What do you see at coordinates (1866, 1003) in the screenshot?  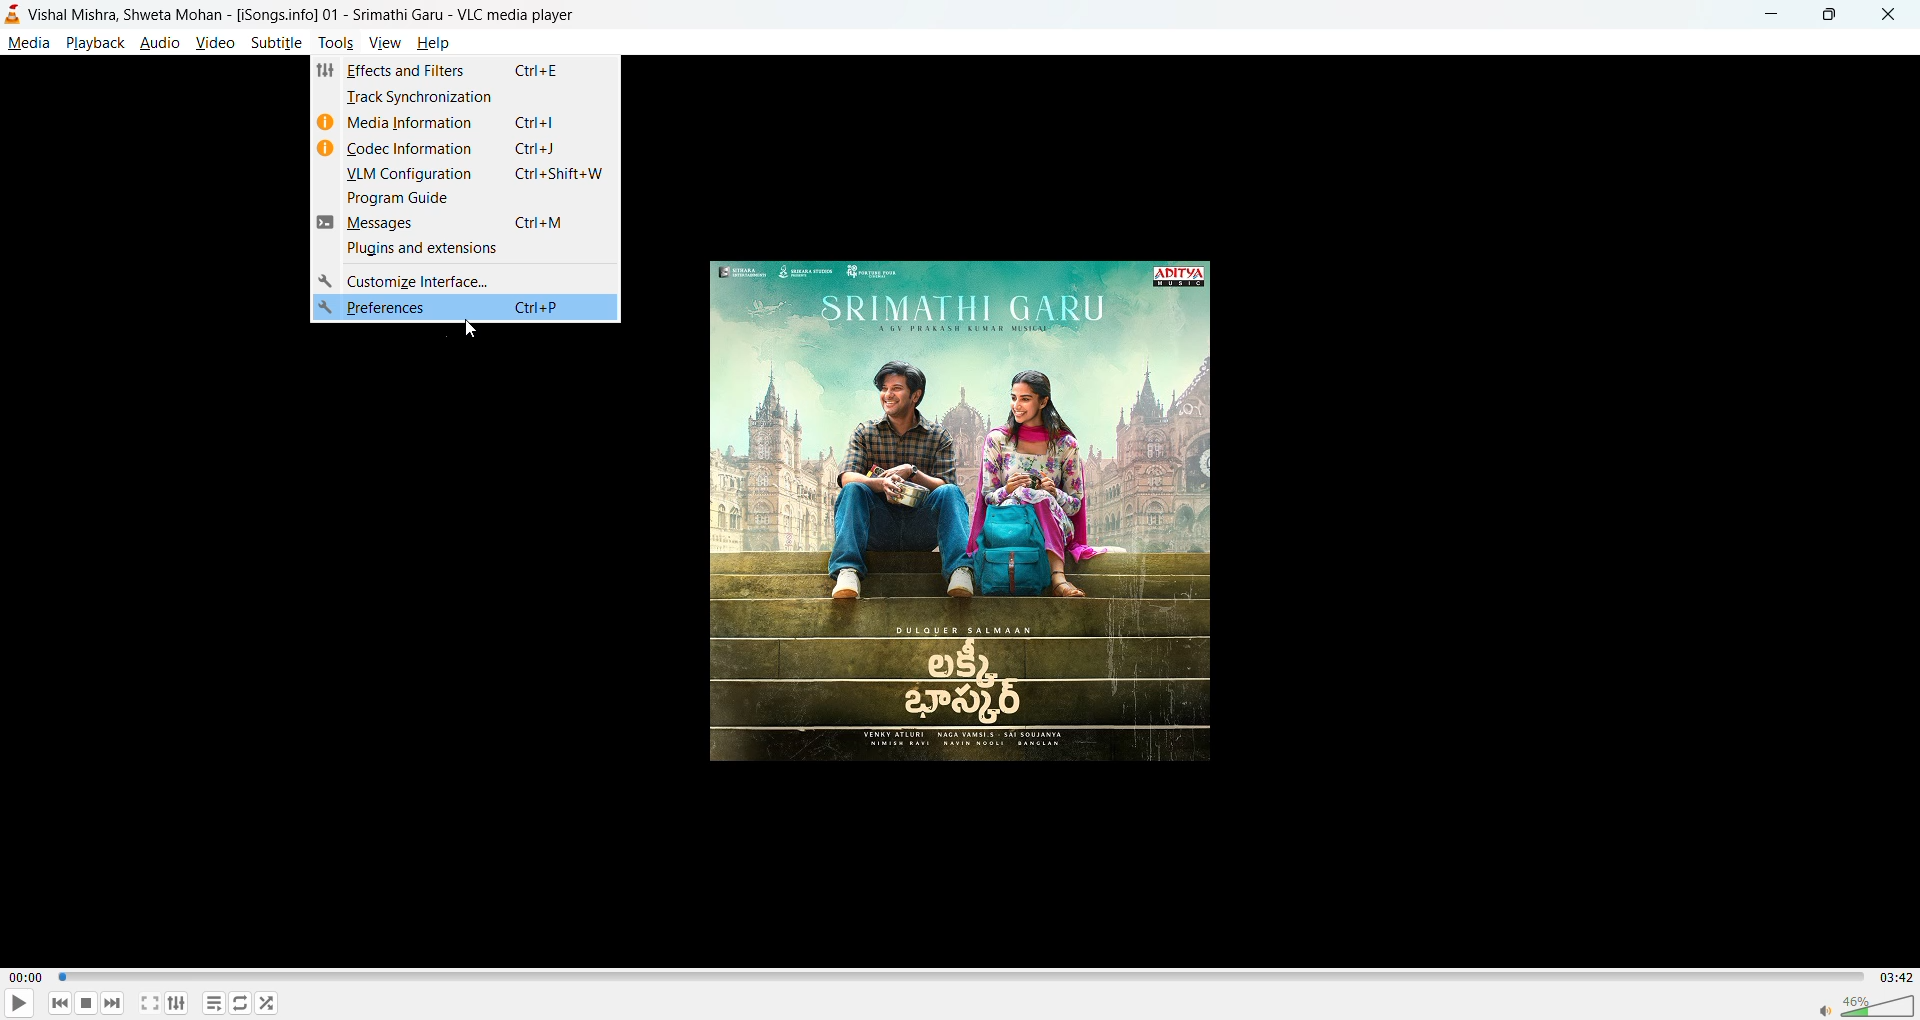 I see `volume` at bounding box center [1866, 1003].